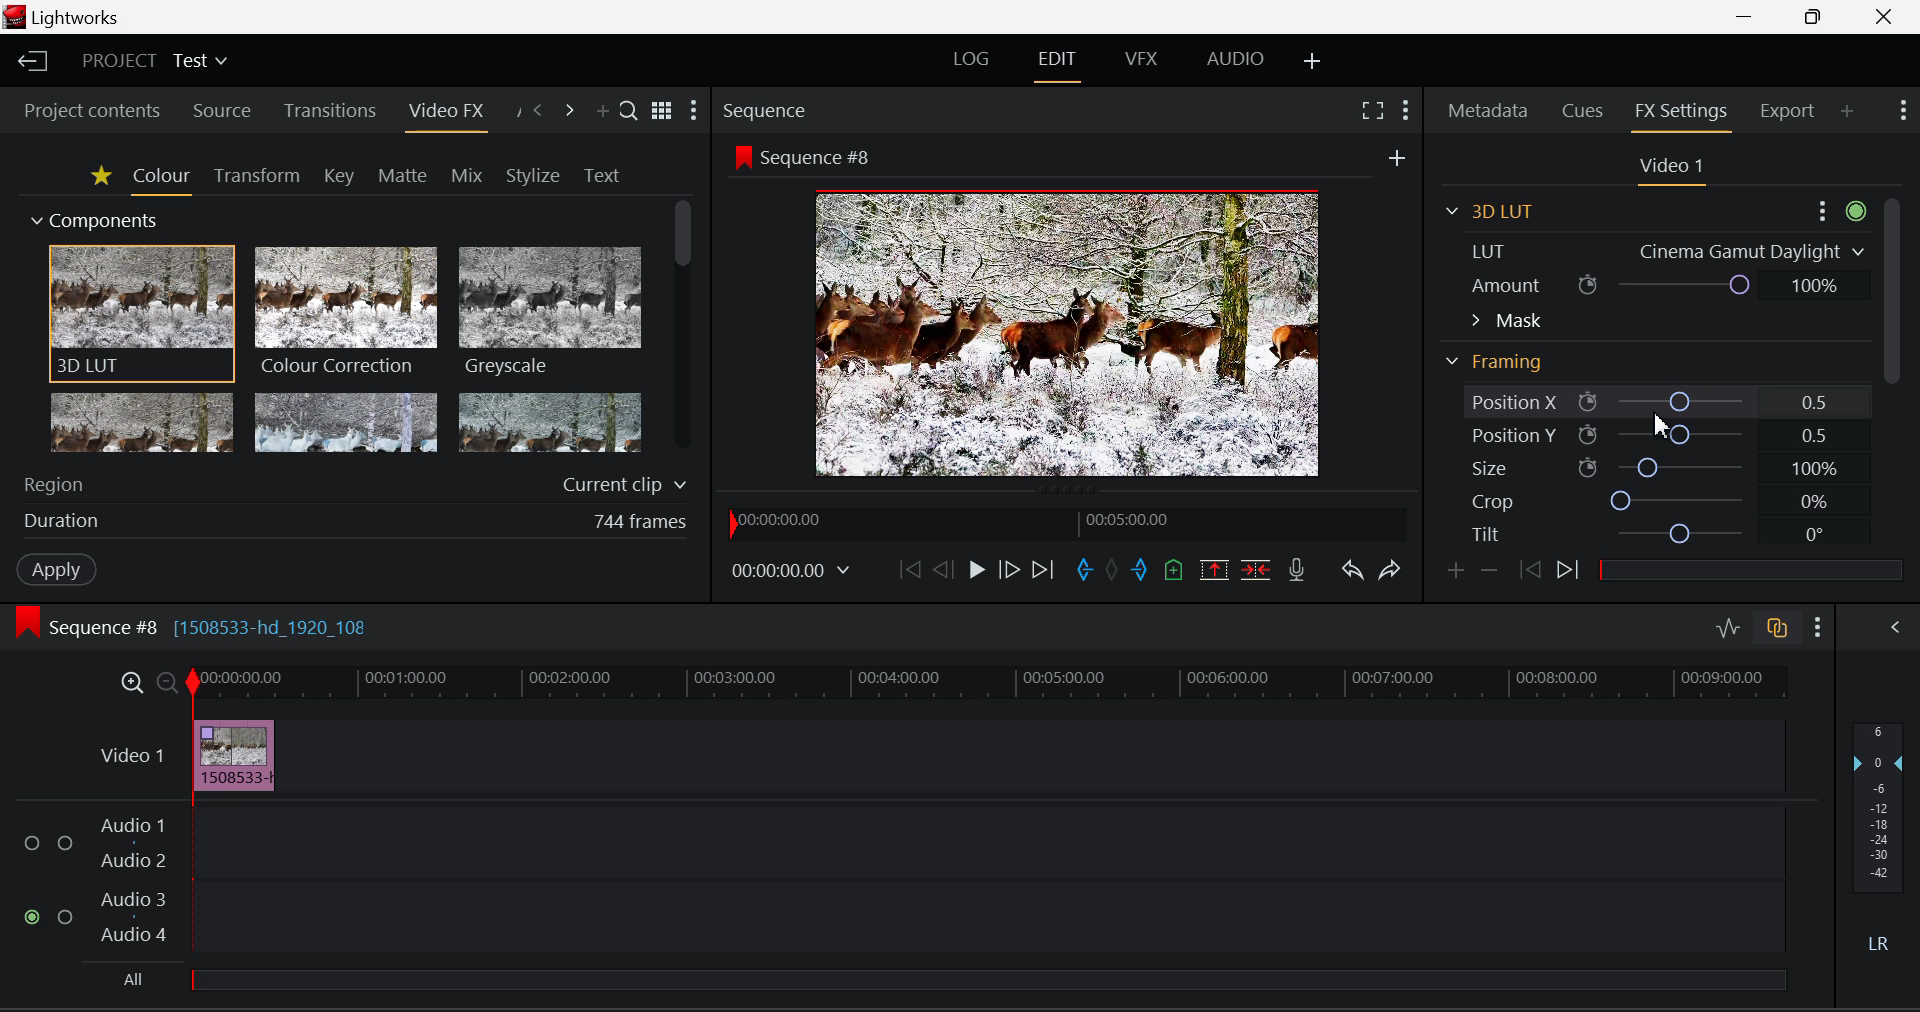  Describe the element at coordinates (239, 754) in the screenshot. I see `Effect Applied` at that location.